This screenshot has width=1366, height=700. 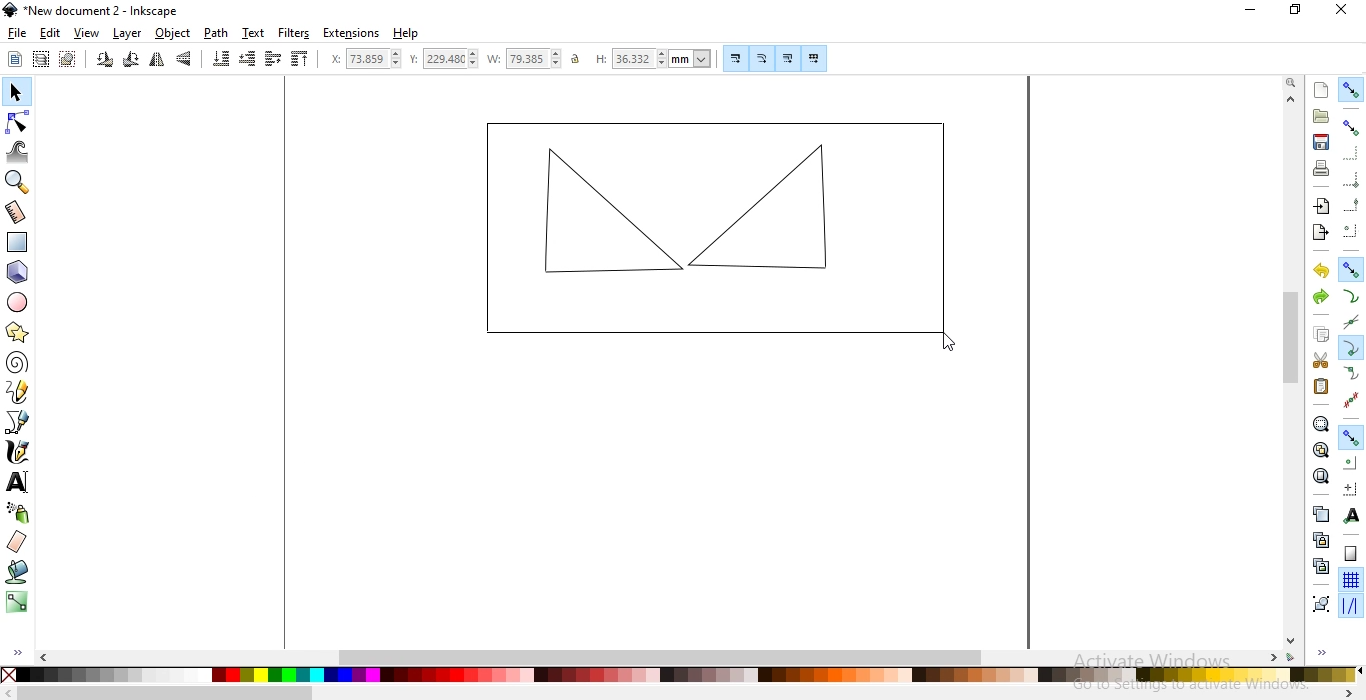 I want to click on create spirals, so click(x=18, y=363).